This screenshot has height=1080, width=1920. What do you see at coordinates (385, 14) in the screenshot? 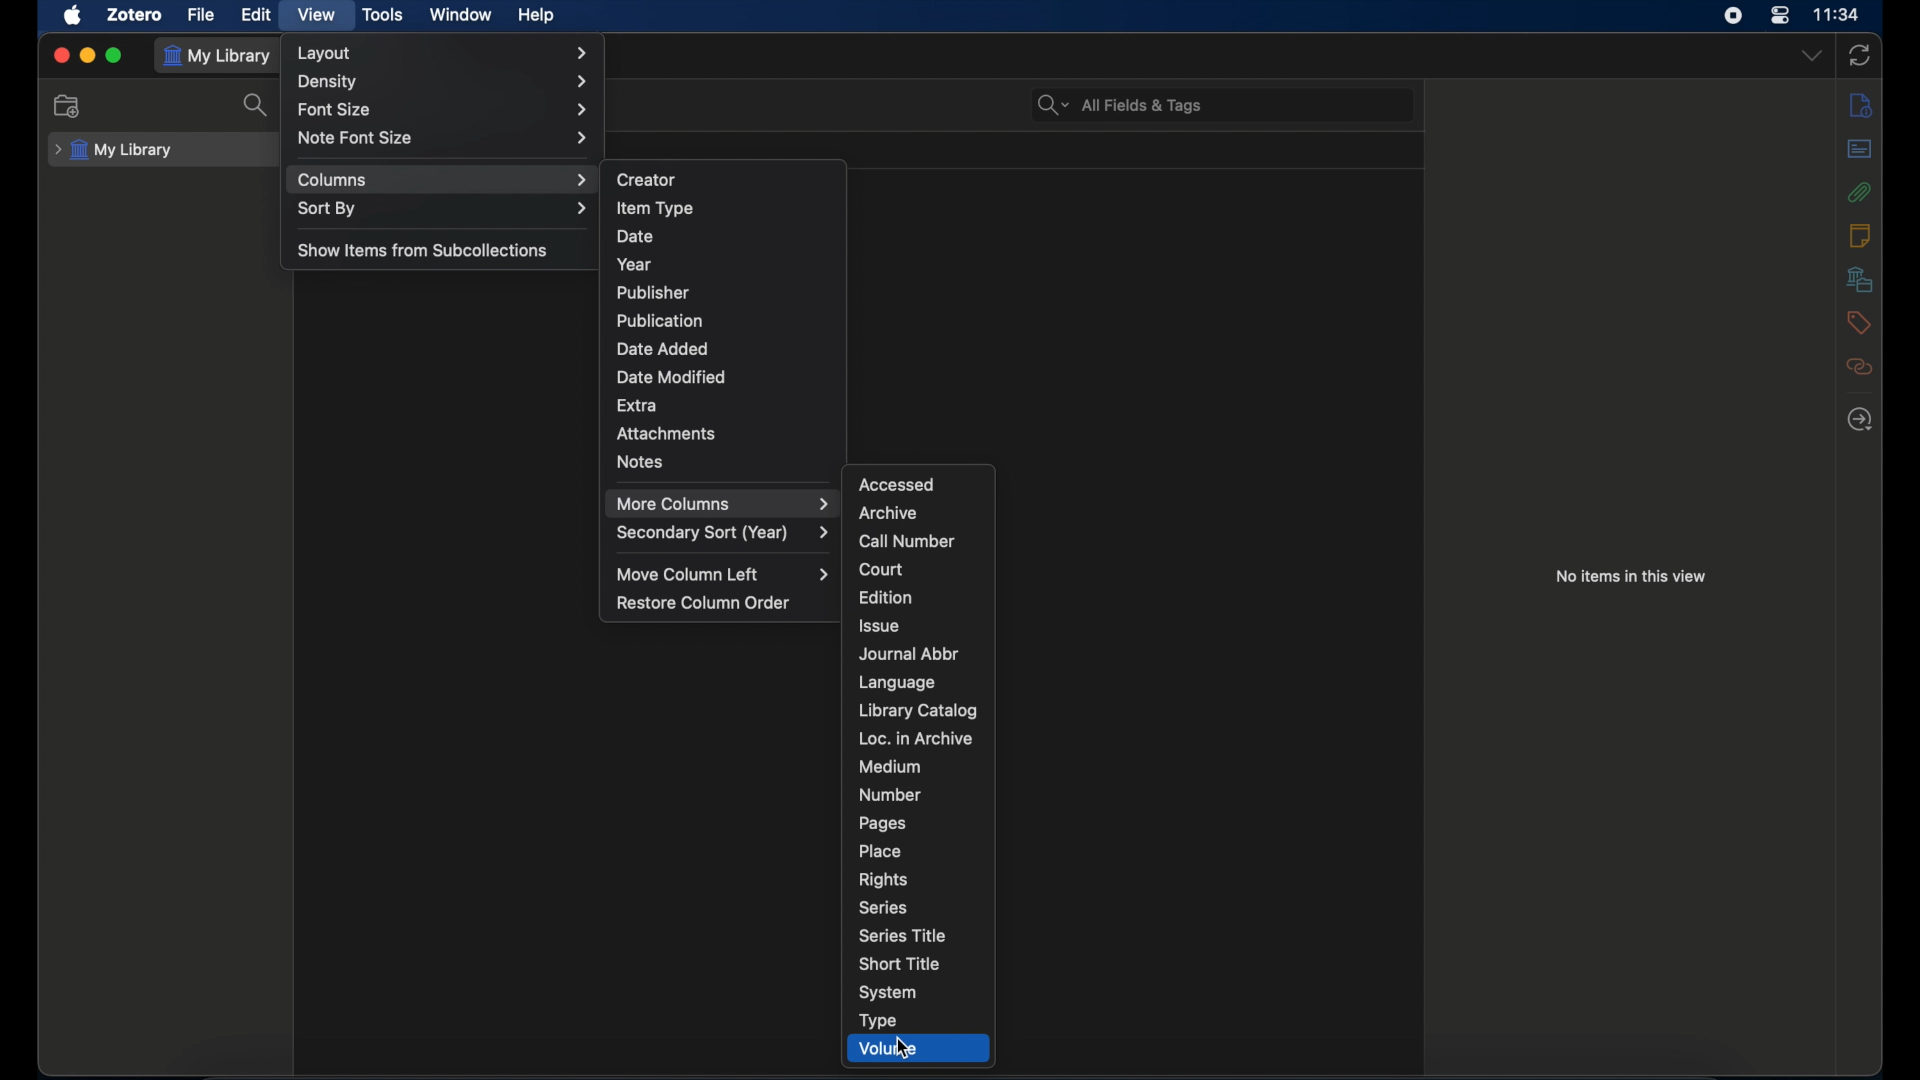
I see `tools` at bounding box center [385, 14].